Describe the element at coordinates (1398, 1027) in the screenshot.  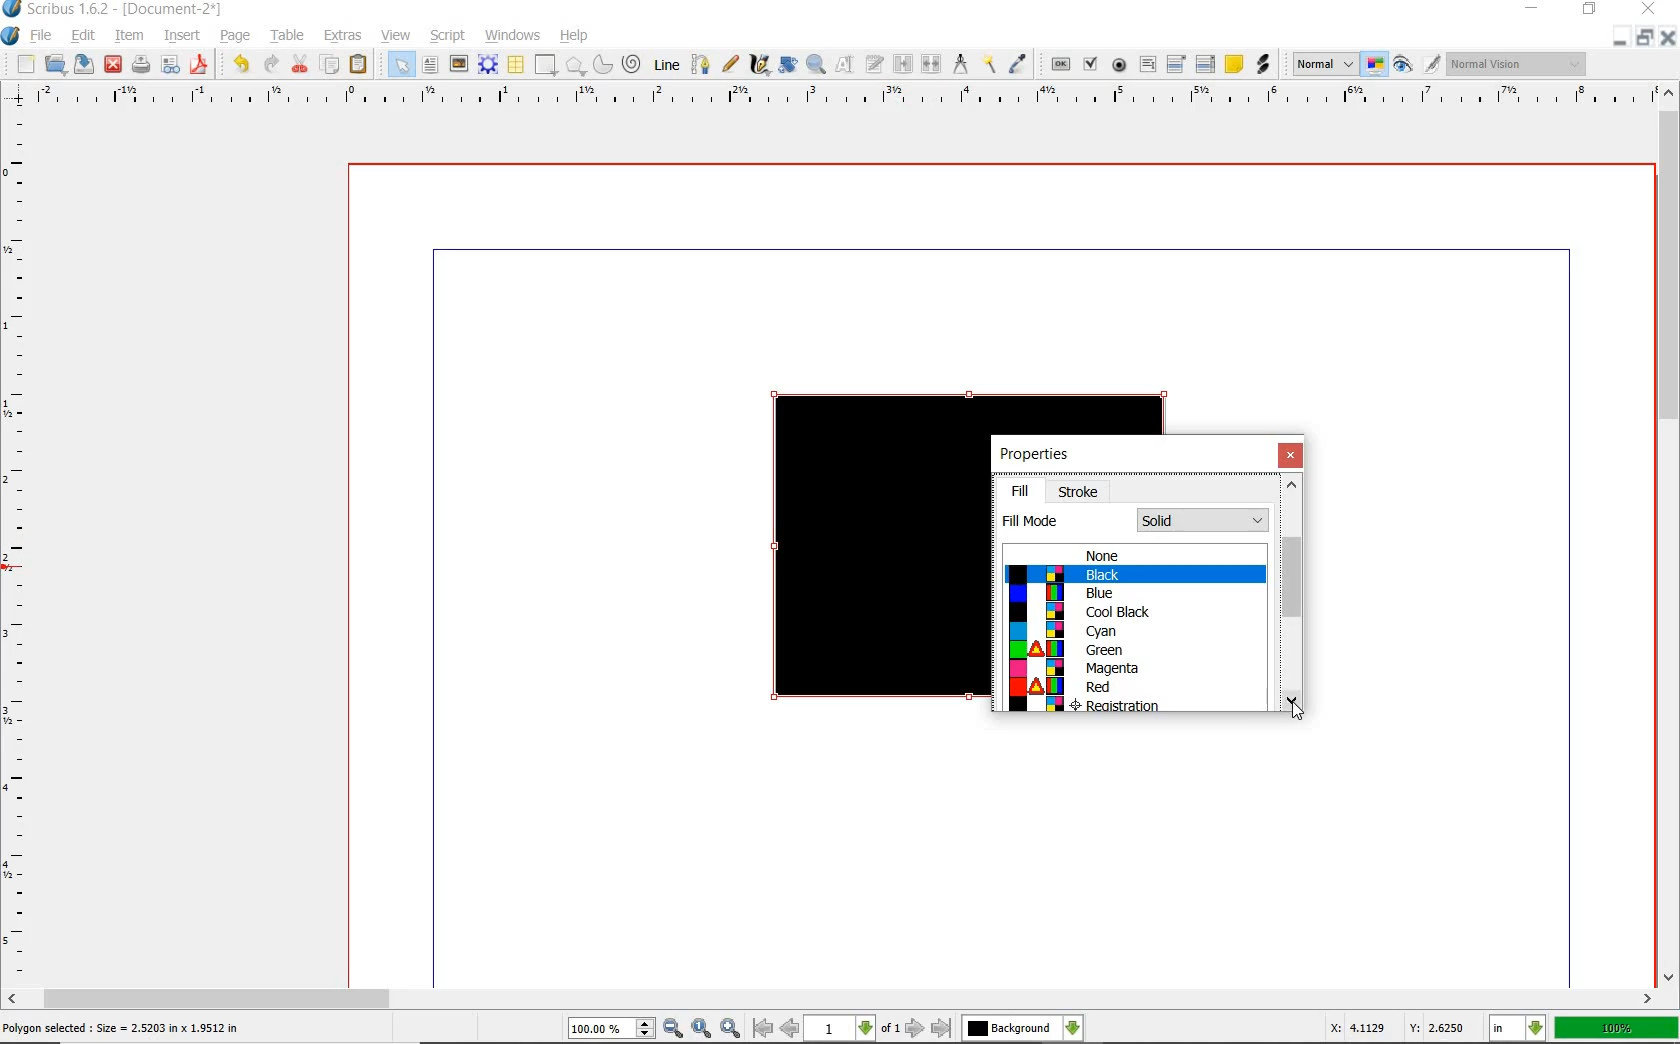
I see `X: 4.1129 Y: 2.6250` at that location.